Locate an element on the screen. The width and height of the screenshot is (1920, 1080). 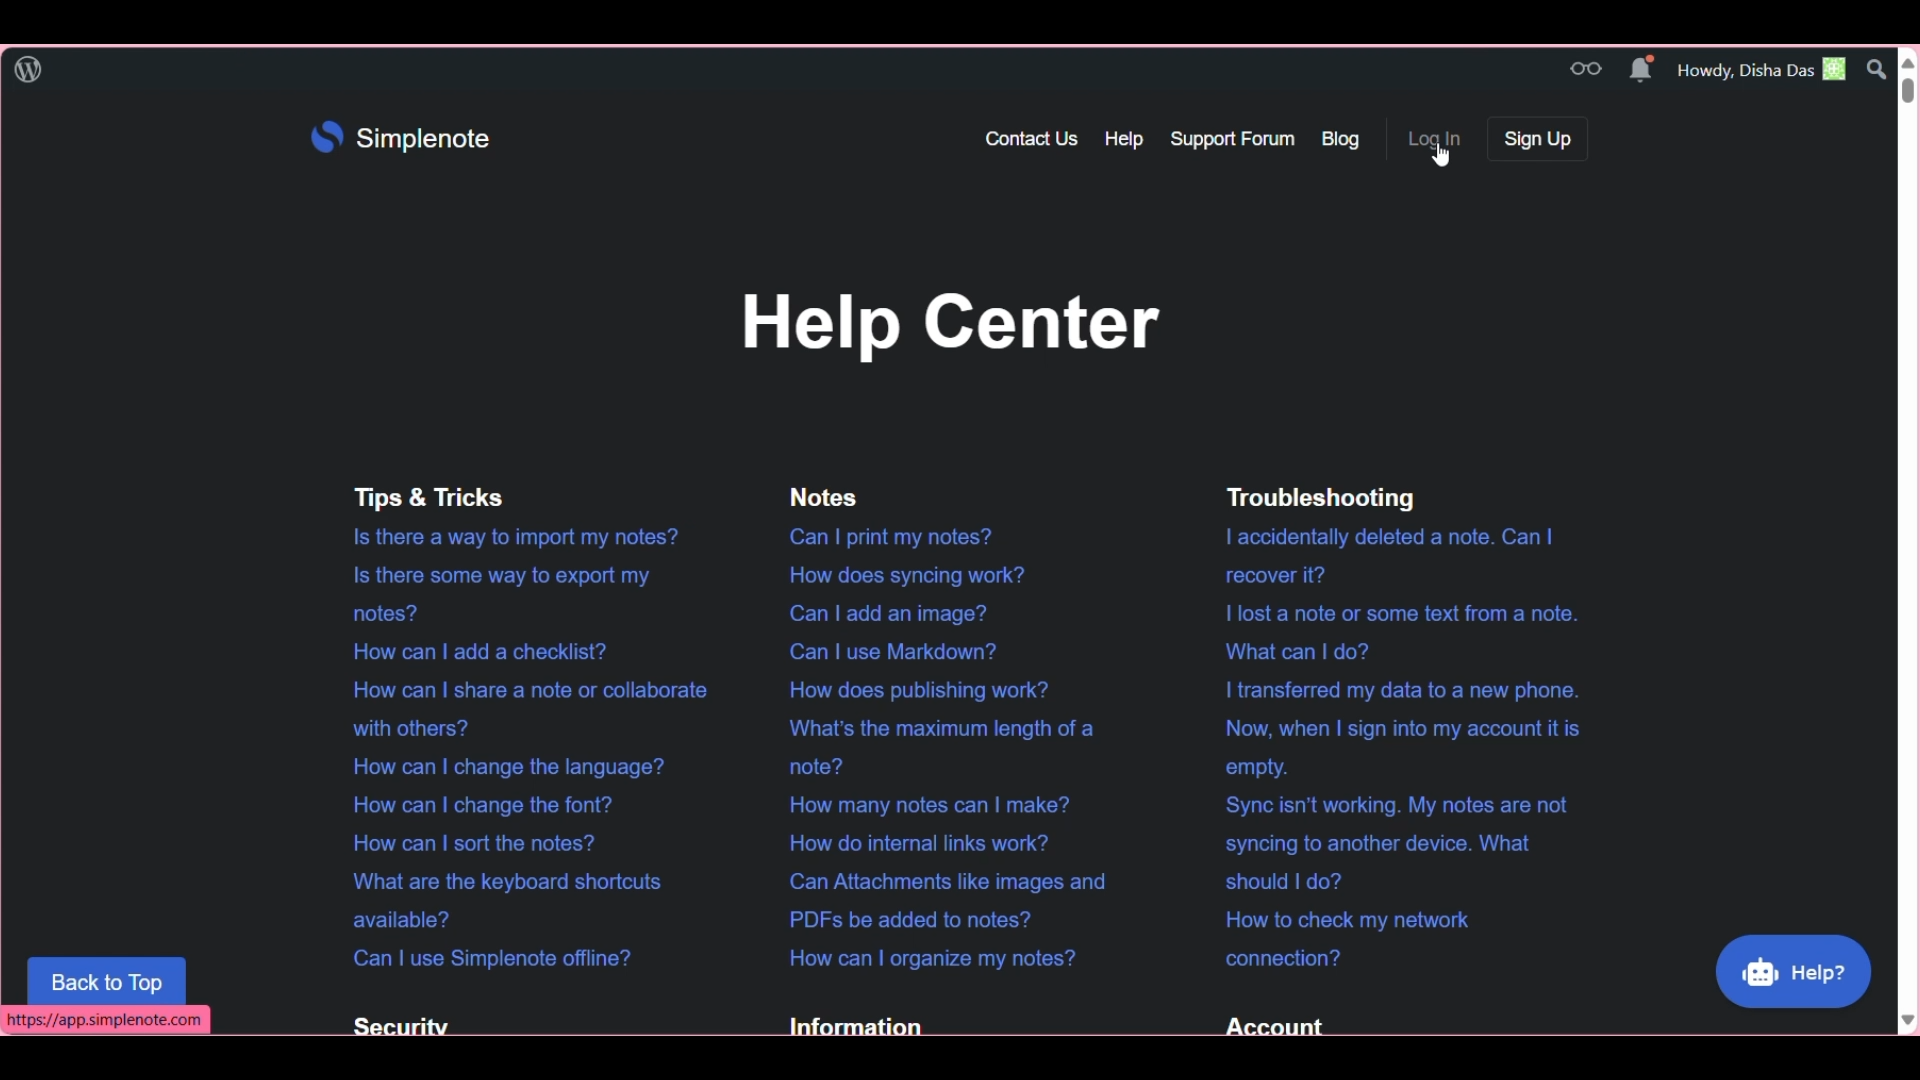
Help center is located at coordinates (946, 326).